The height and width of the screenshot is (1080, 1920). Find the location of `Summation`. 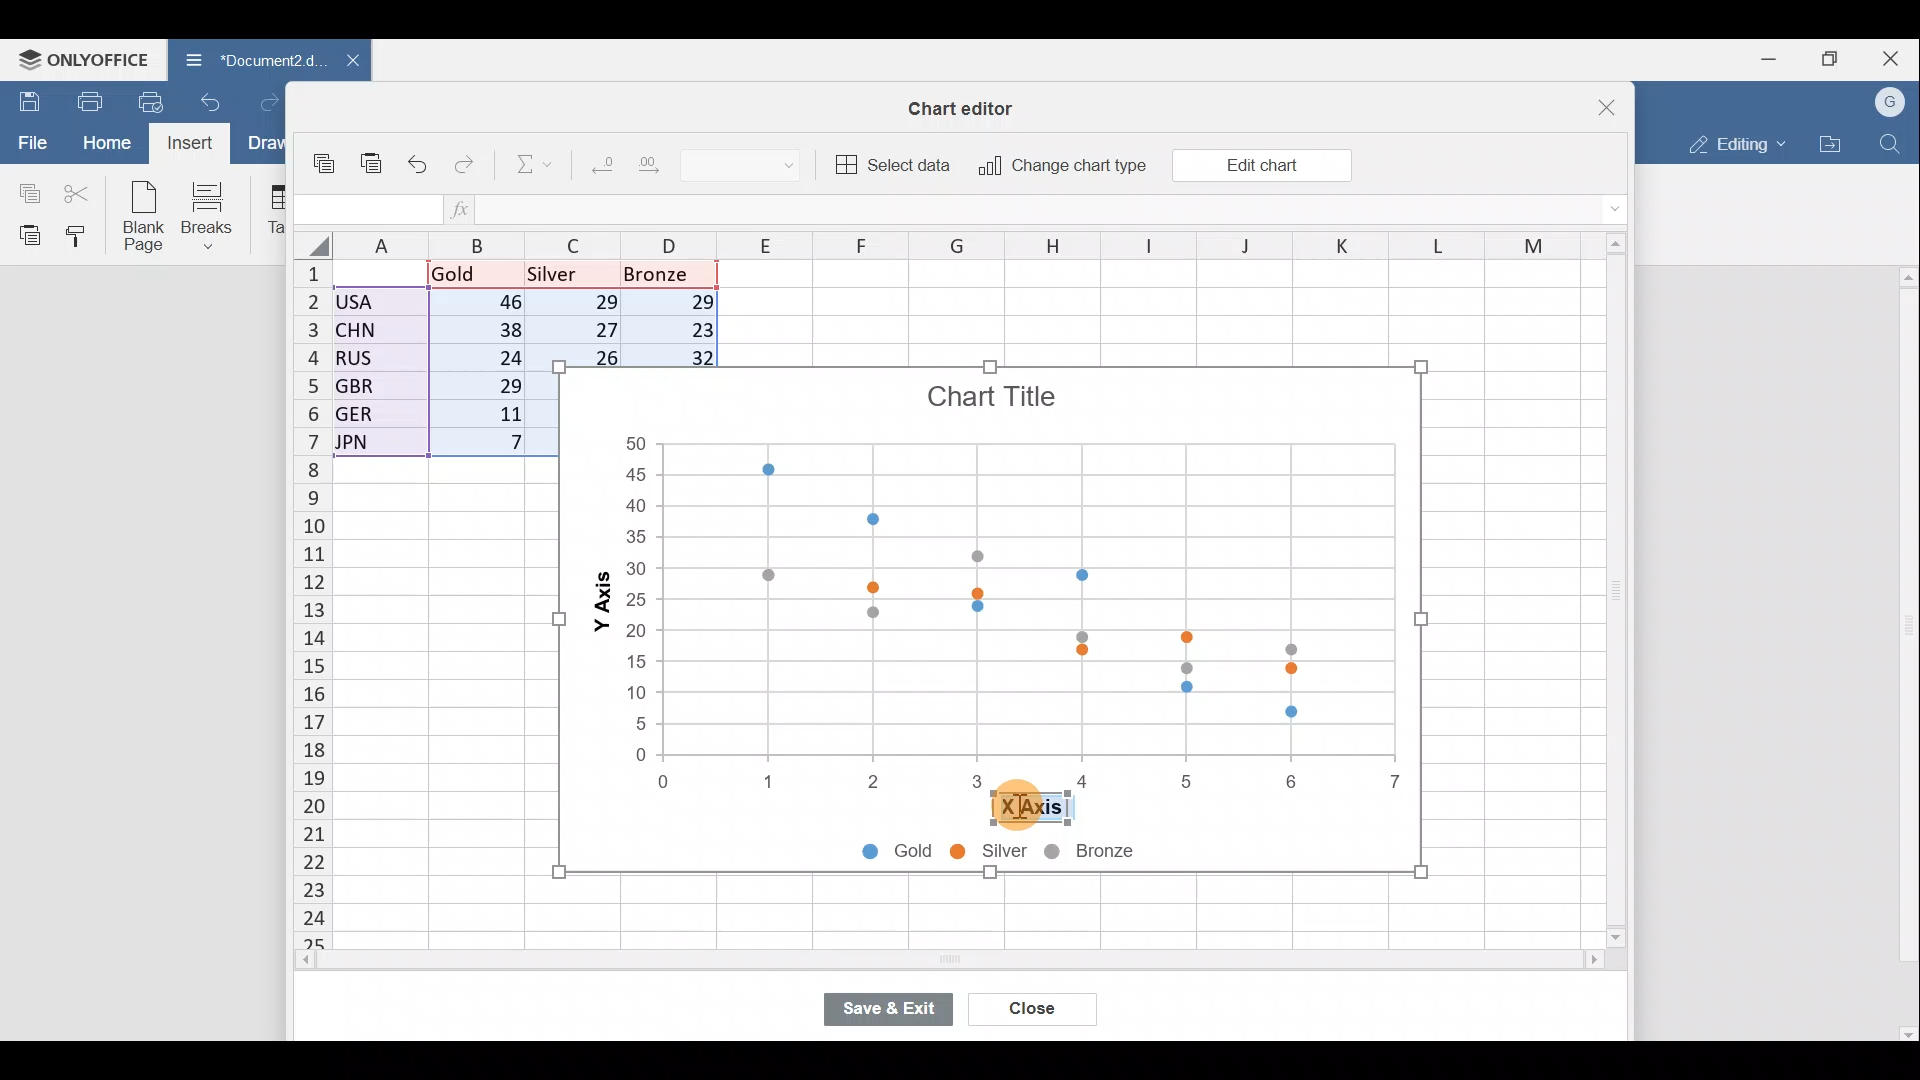

Summation is located at coordinates (523, 167).